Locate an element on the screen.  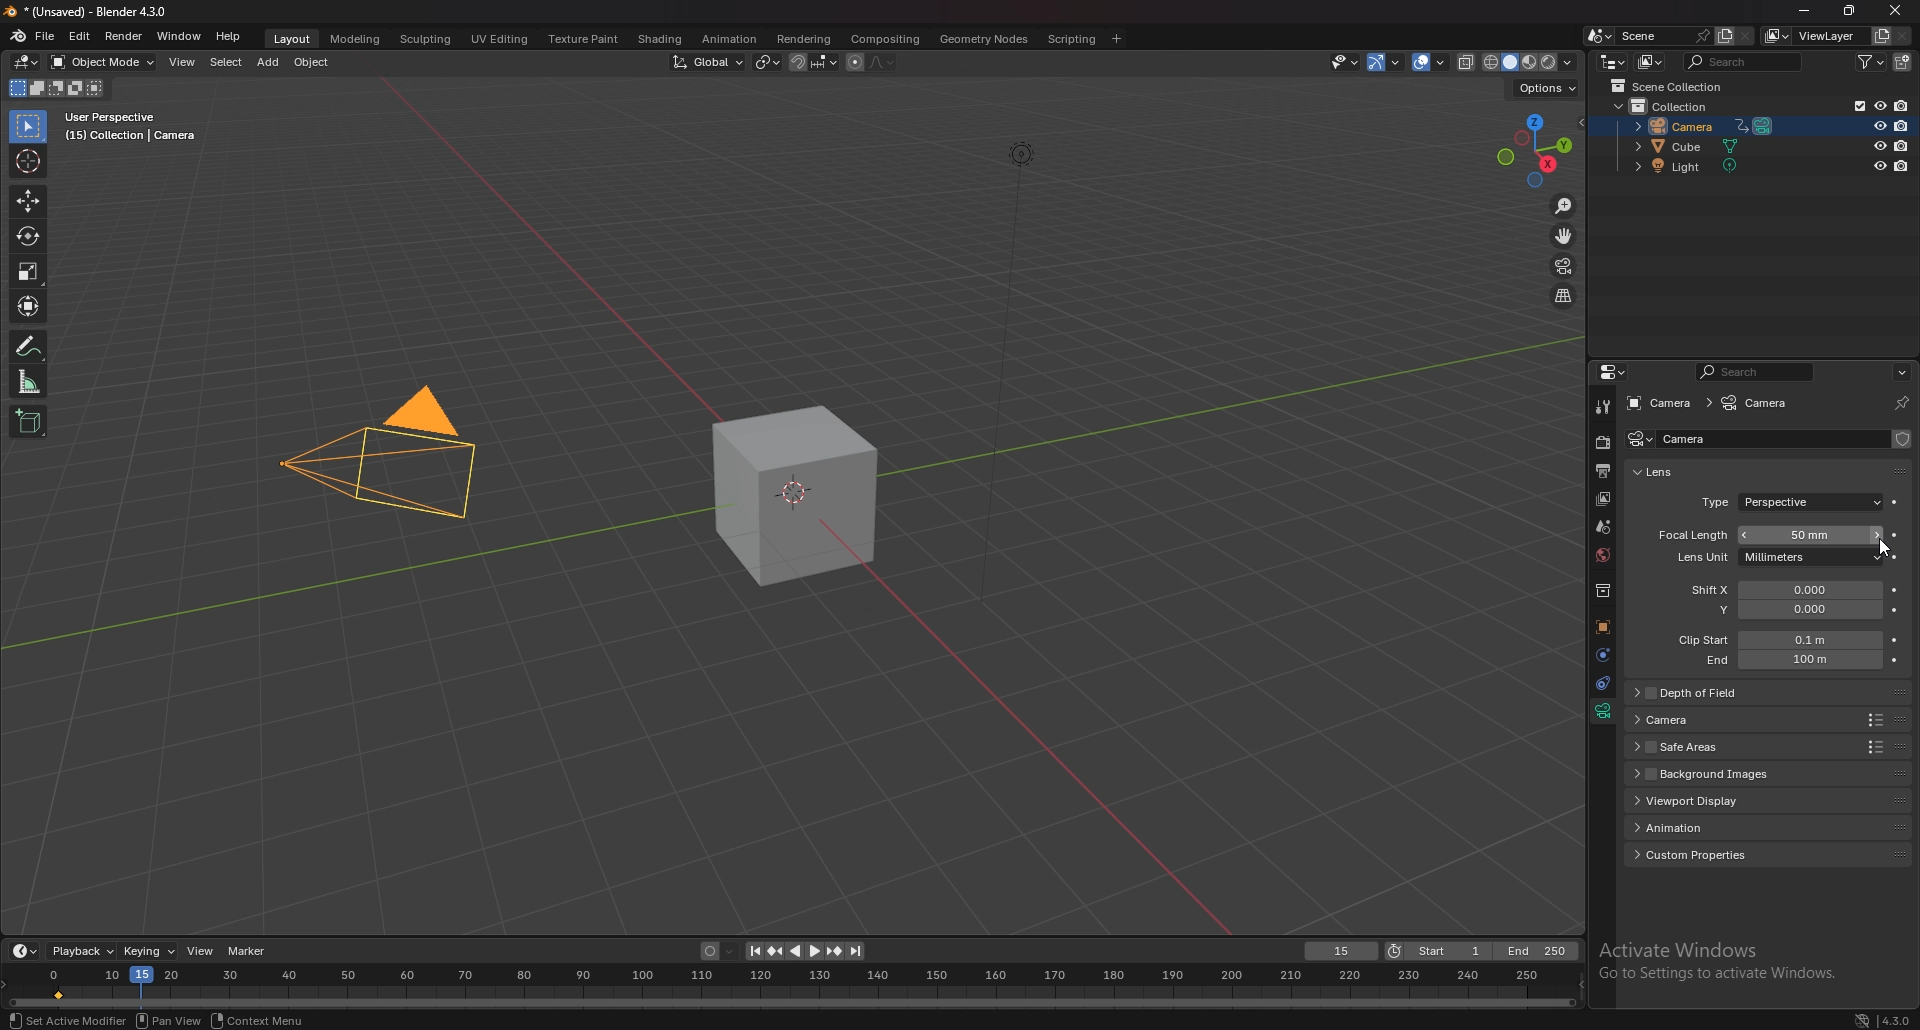
4.3.0 is located at coordinates (1885, 1019).